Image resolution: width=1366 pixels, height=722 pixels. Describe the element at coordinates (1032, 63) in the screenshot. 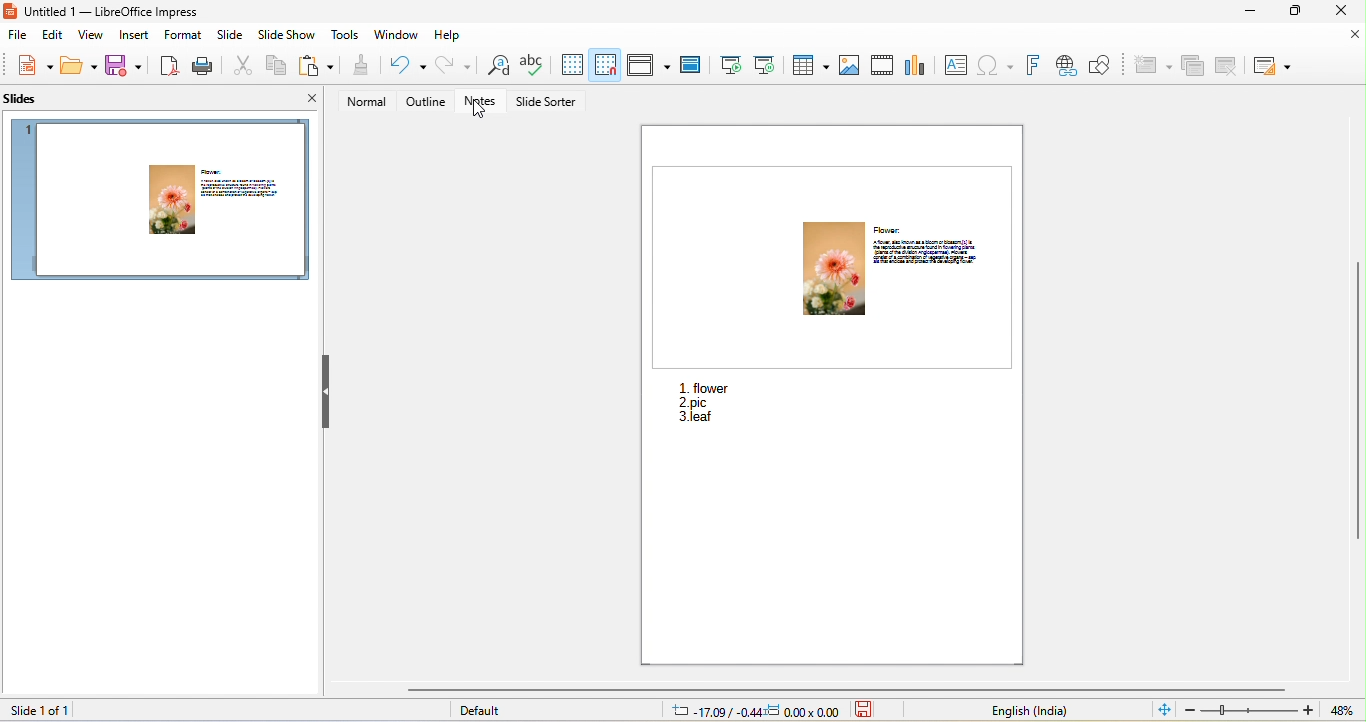

I see `font work text` at that location.